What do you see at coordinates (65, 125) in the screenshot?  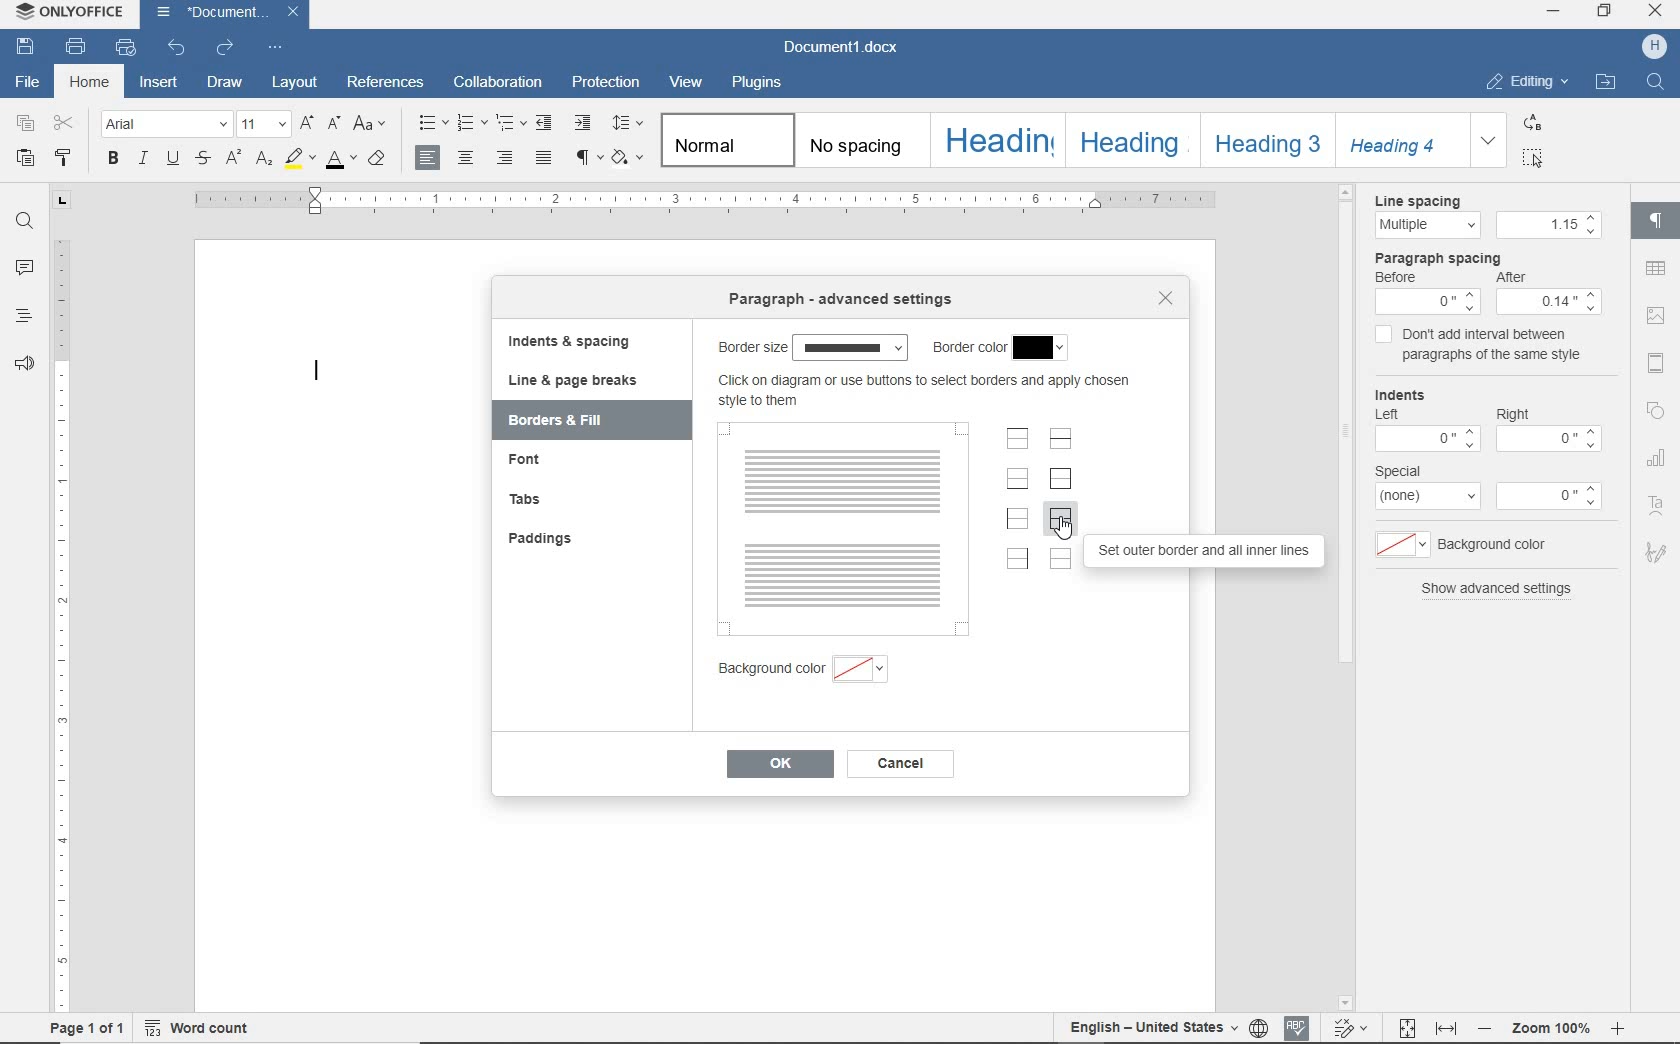 I see `cut` at bounding box center [65, 125].